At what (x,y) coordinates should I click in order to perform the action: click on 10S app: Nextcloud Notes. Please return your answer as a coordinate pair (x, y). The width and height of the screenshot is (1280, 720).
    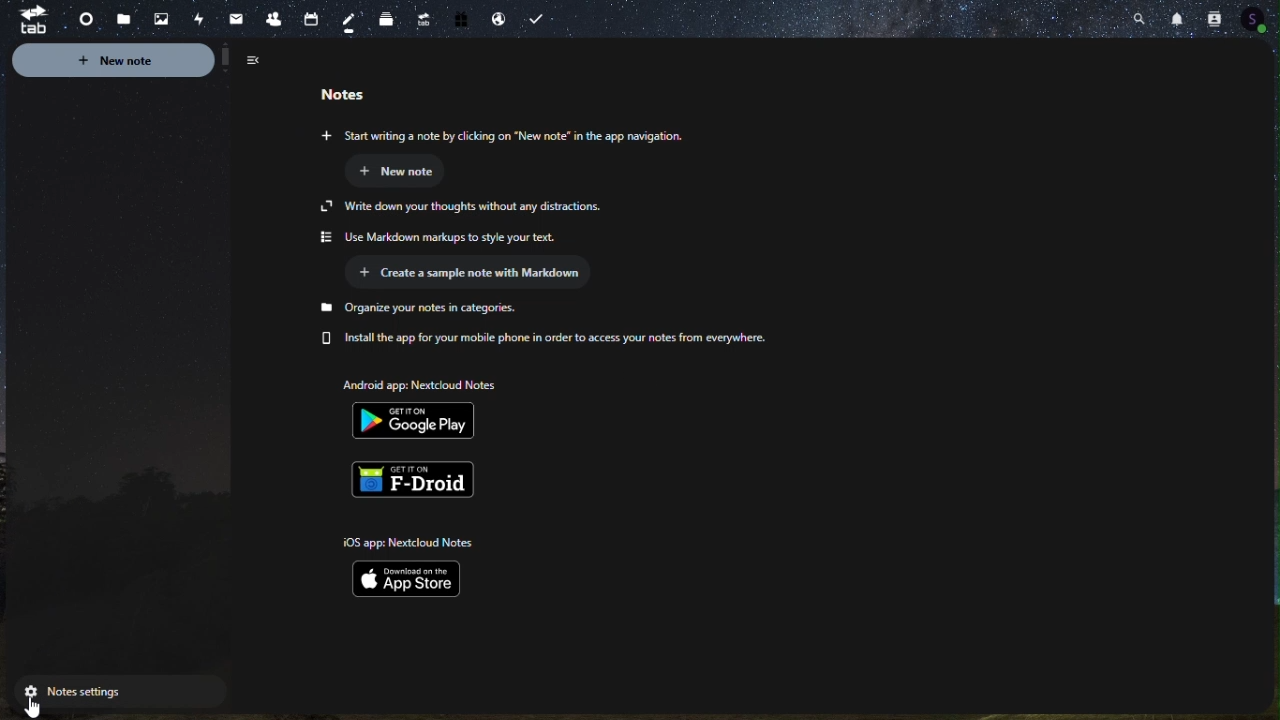
    Looking at the image, I should click on (406, 541).